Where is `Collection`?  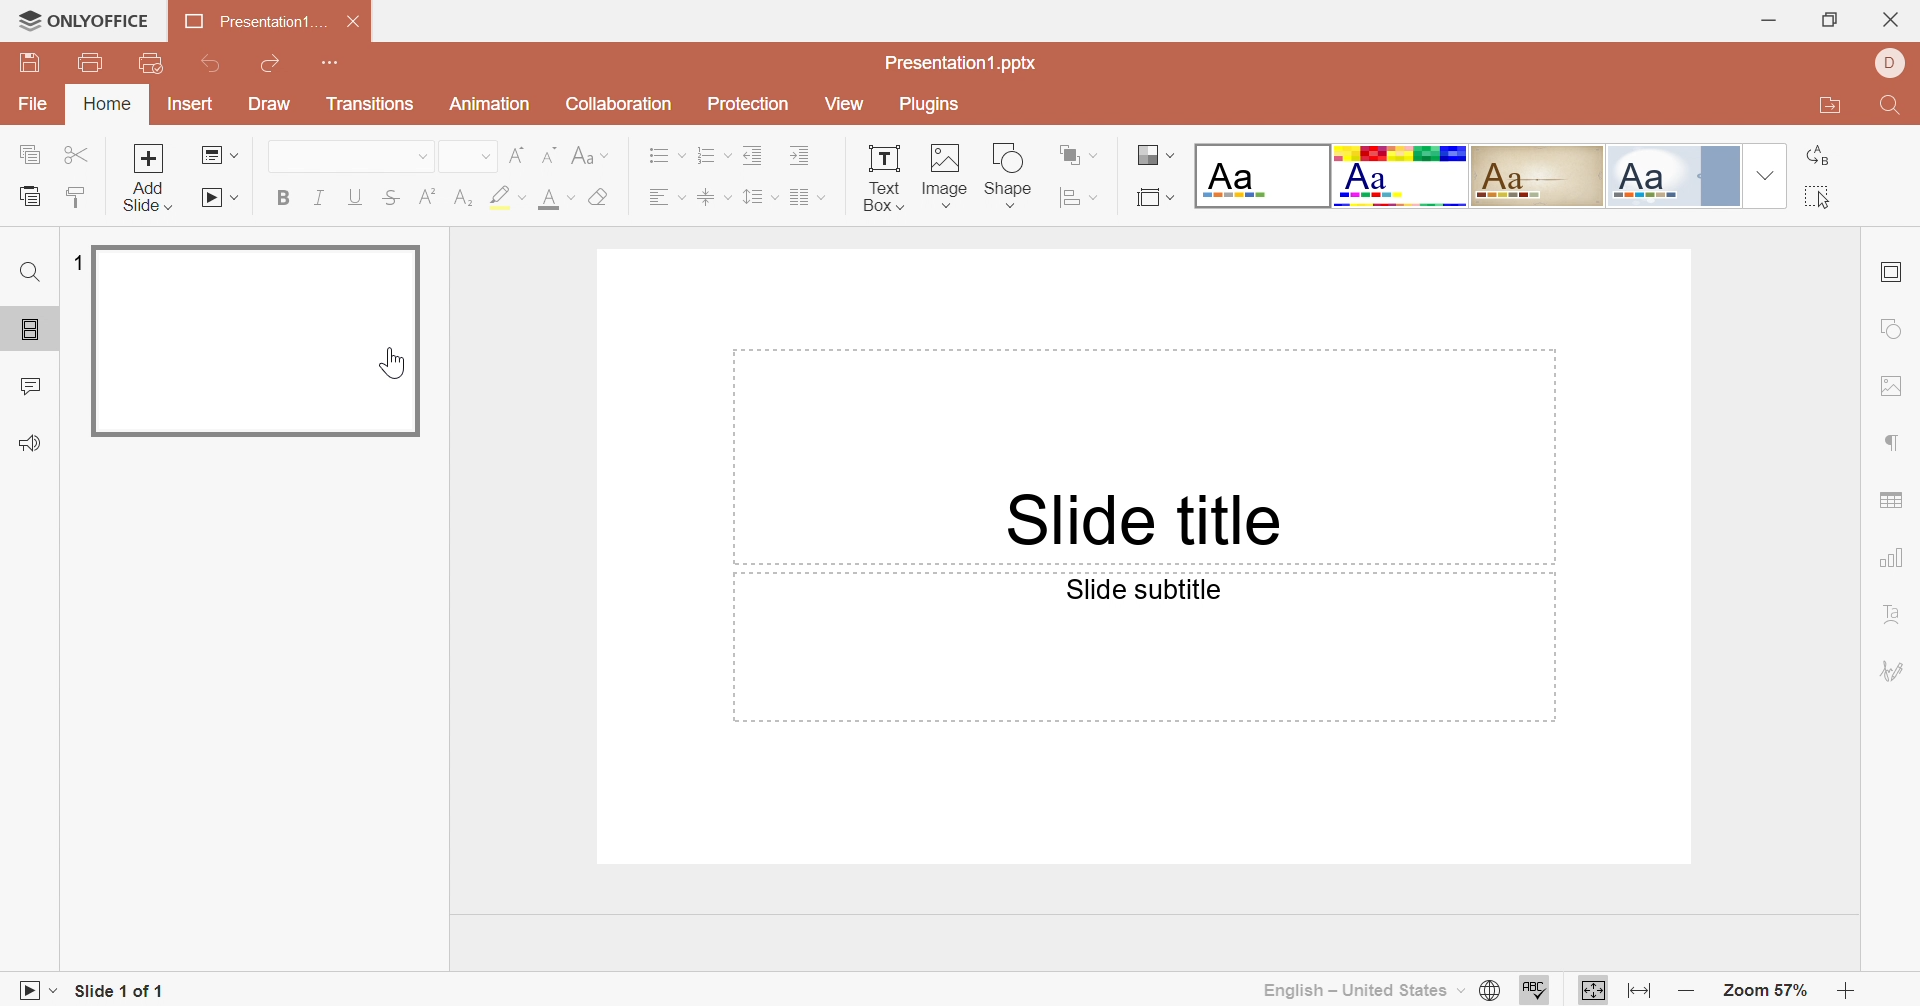
Collection is located at coordinates (617, 103).